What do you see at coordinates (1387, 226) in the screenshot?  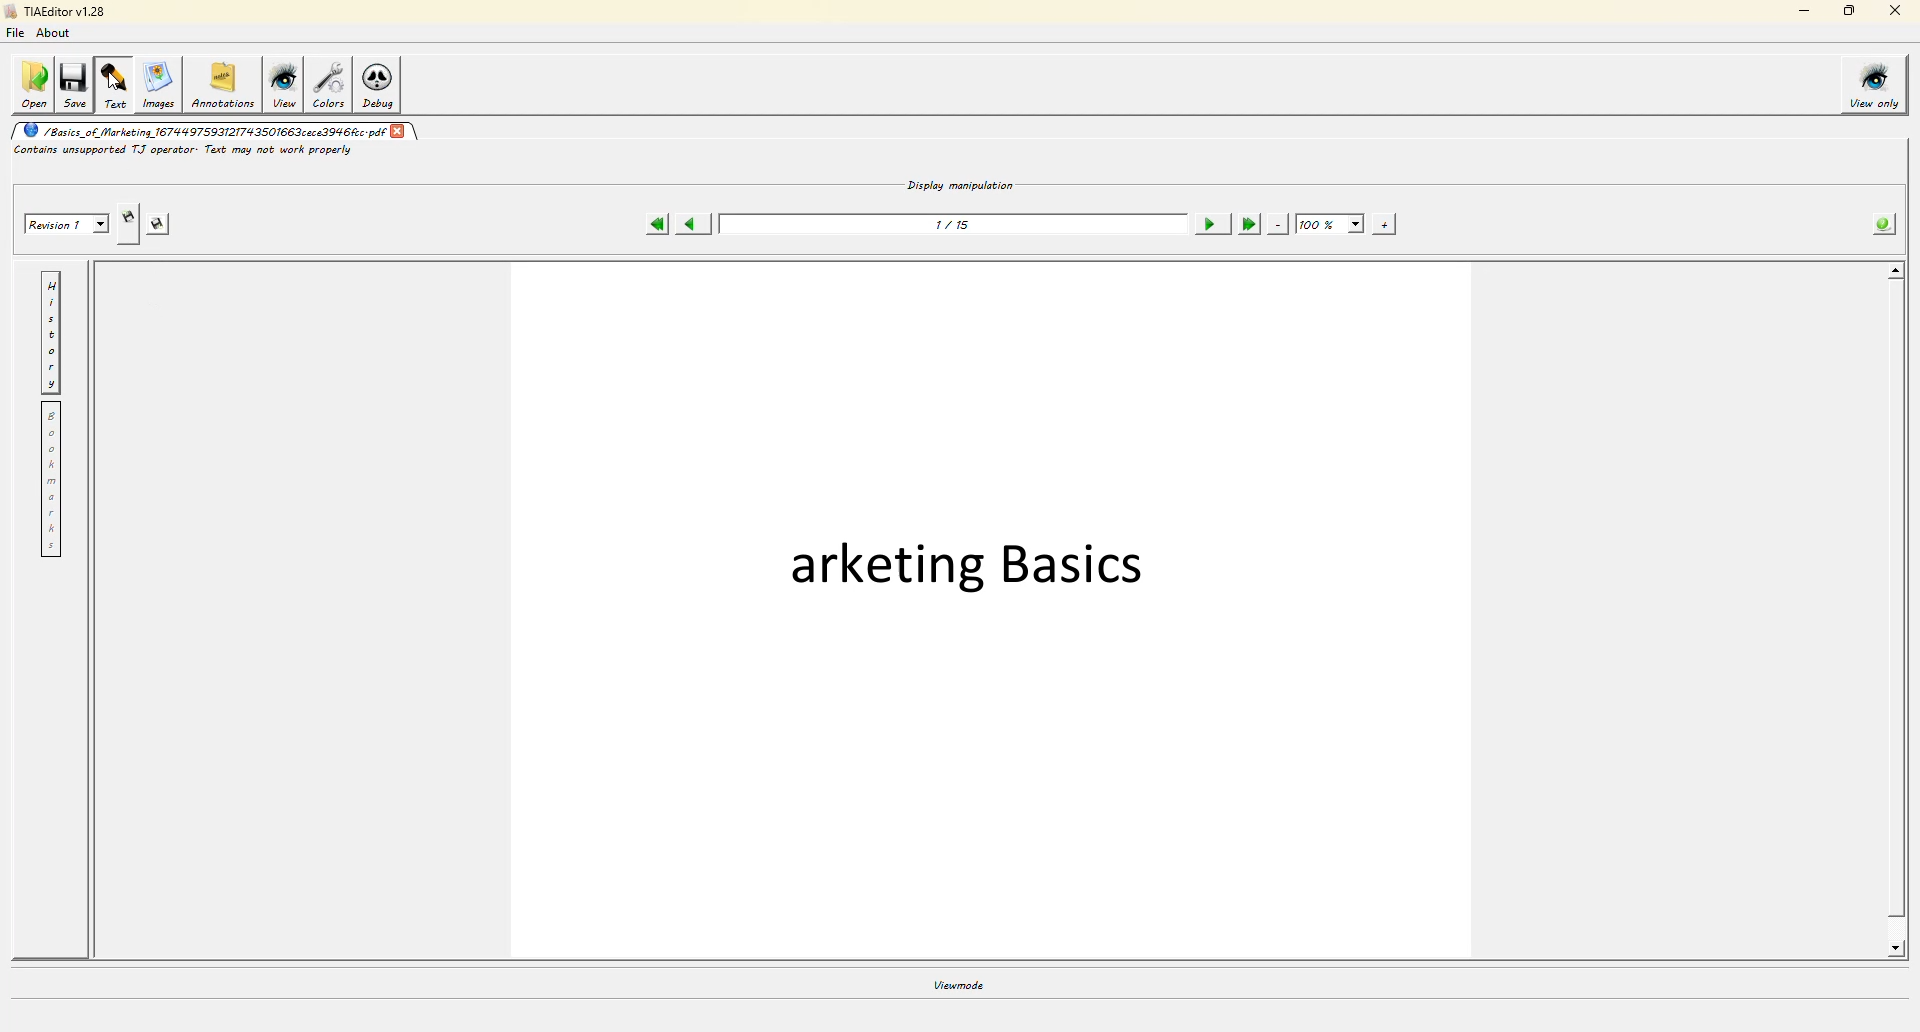 I see `zoom in` at bounding box center [1387, 226].